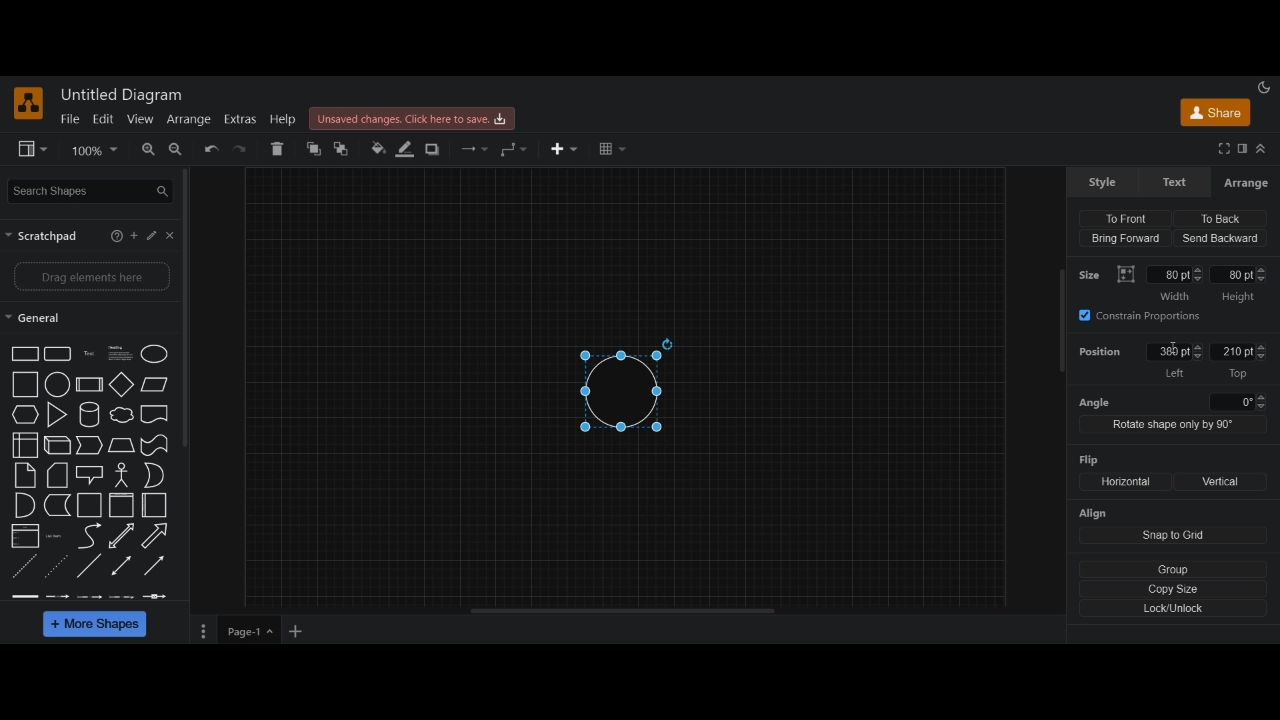  What do you see at coordinates (87, 596) in the screenshot?
I see `dashed` at bounding box center [87, 596].